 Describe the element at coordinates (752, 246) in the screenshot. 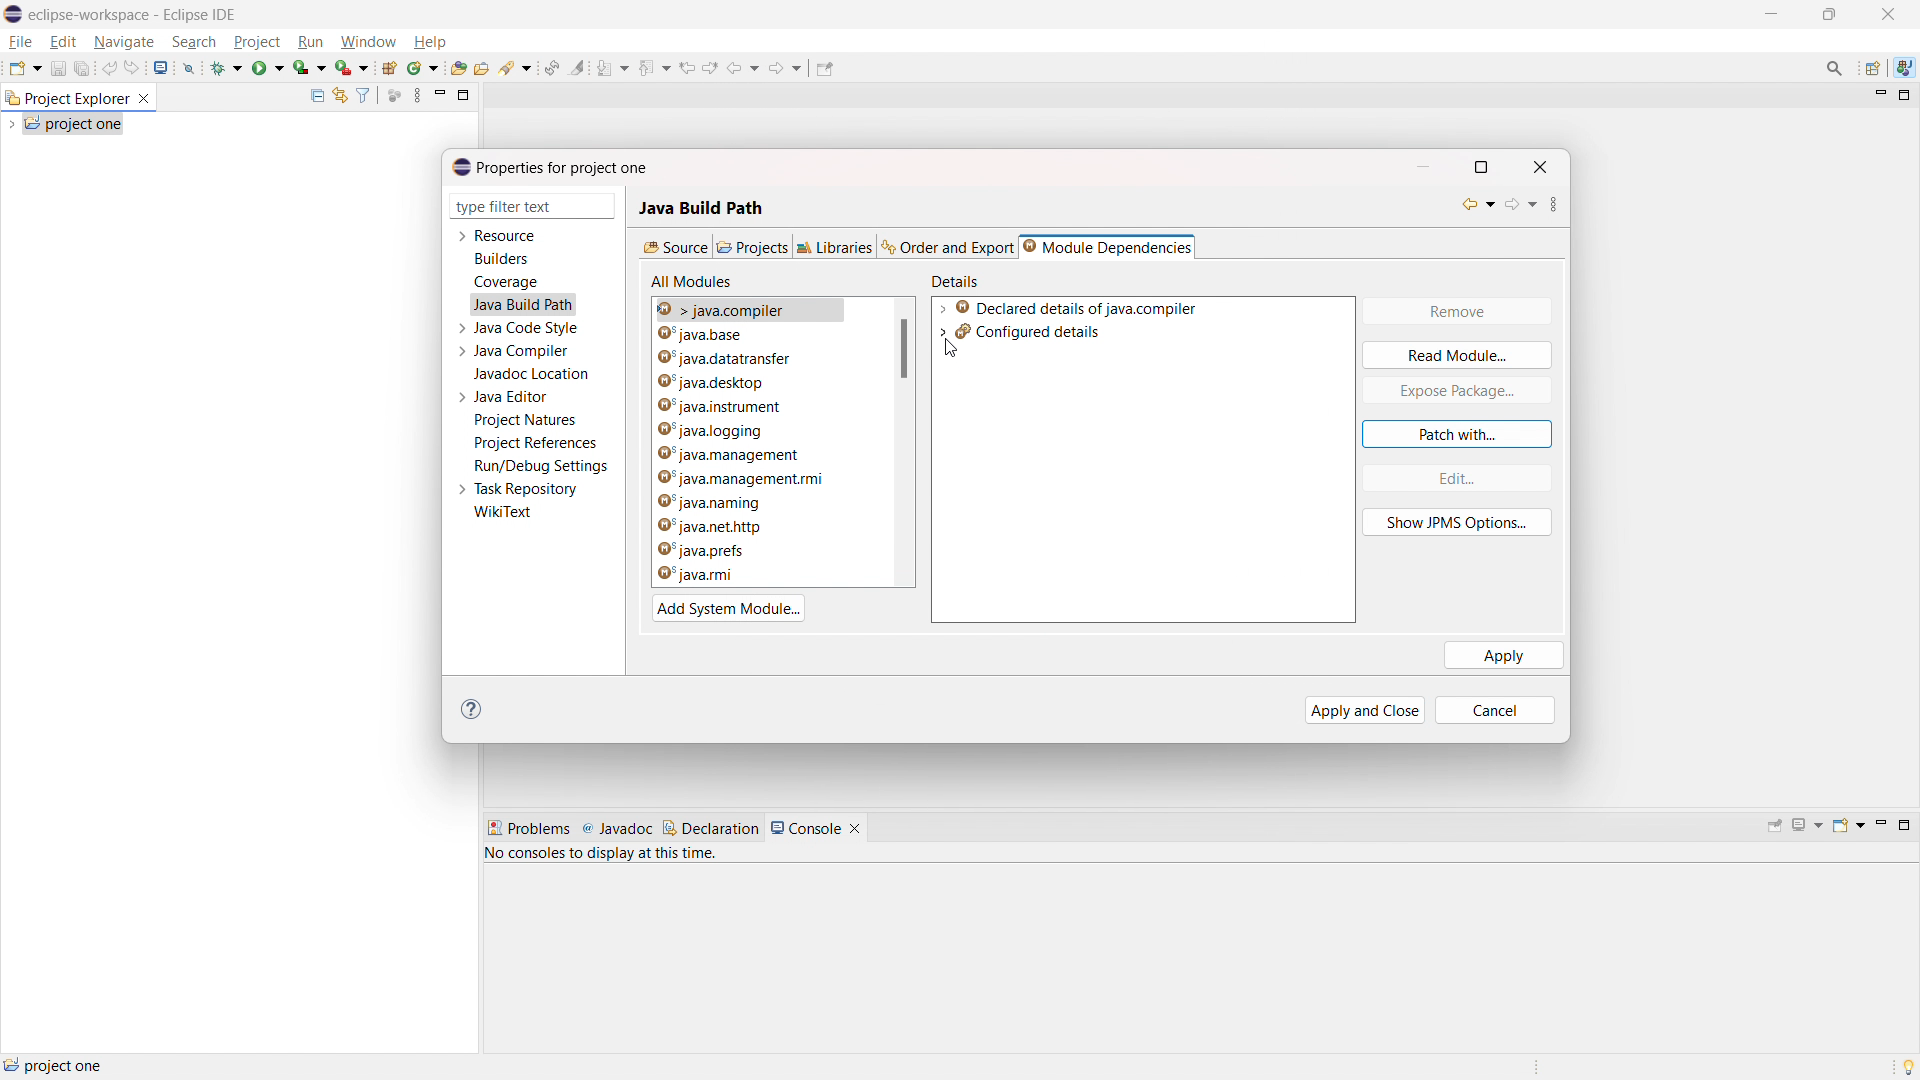

I see `projects` at that location.